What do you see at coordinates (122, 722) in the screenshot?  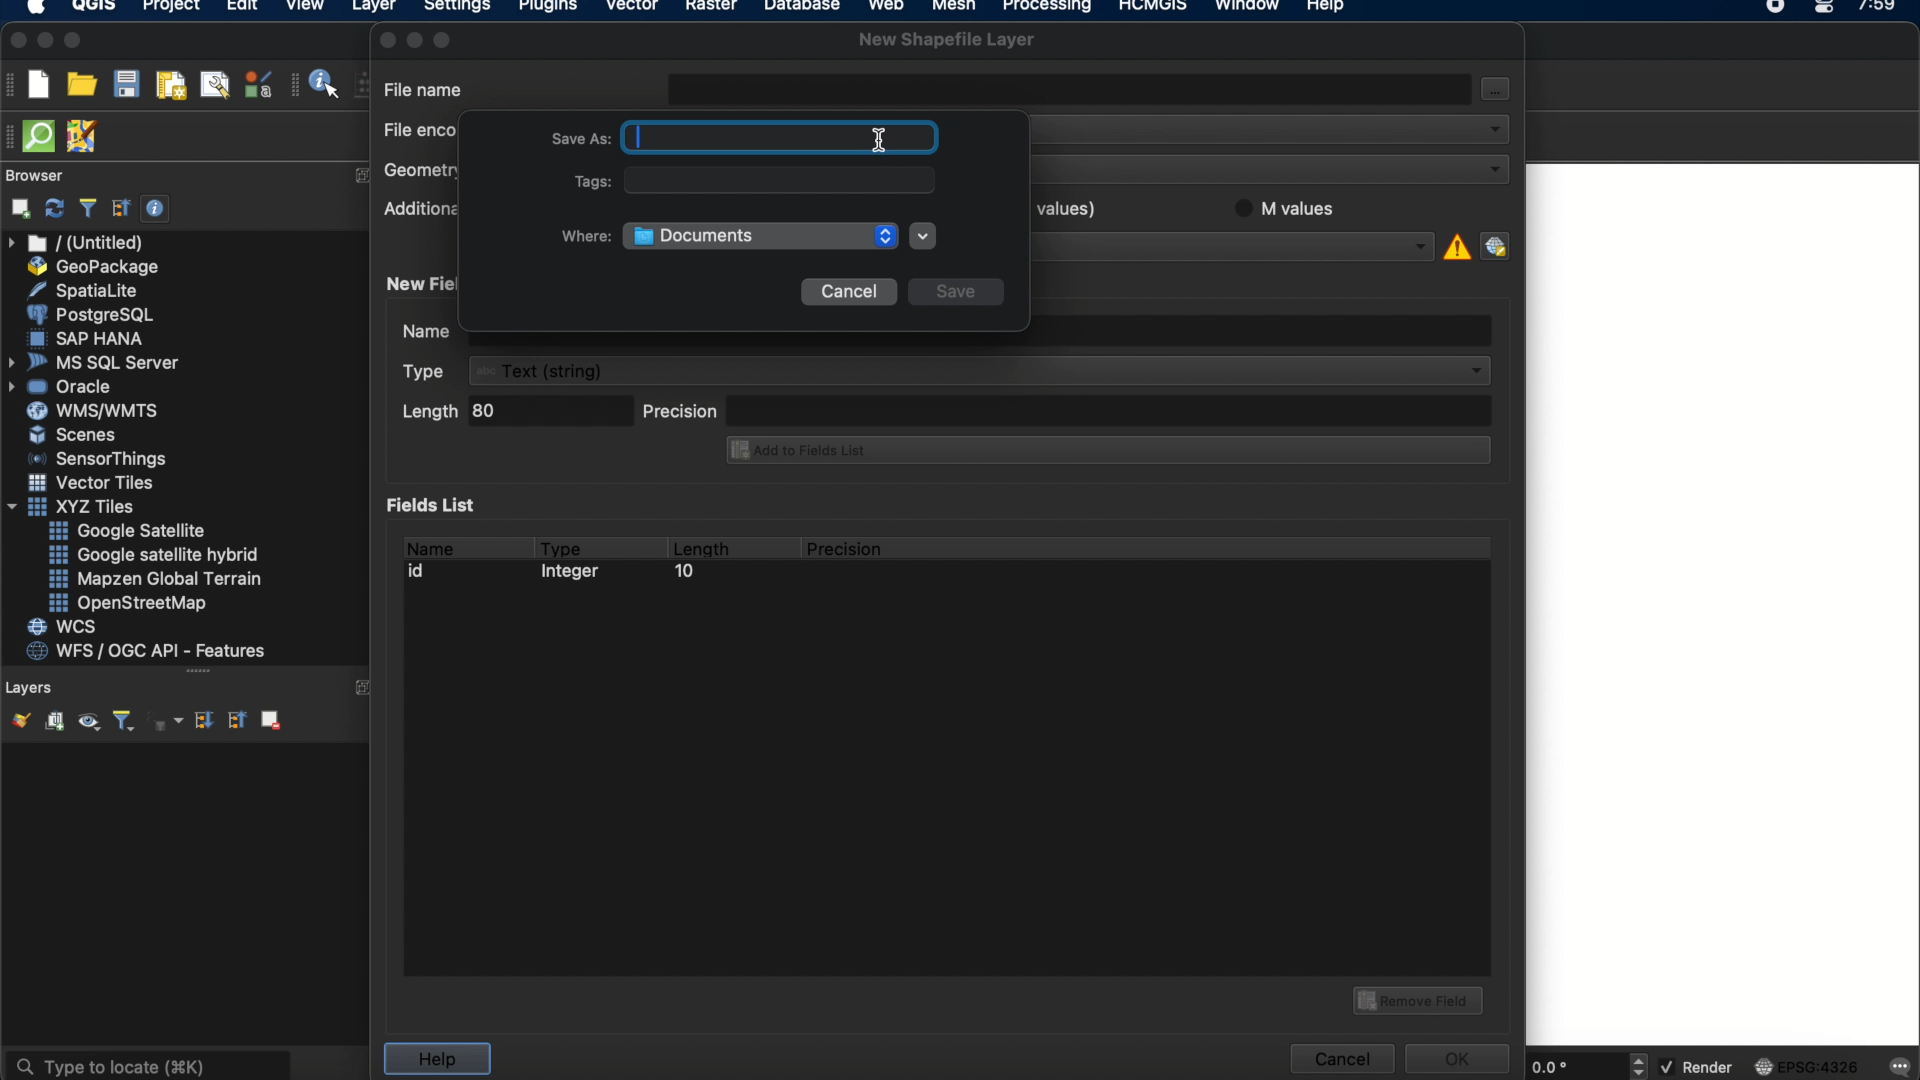 I see `filter legend` at bounding box center [122, 722].